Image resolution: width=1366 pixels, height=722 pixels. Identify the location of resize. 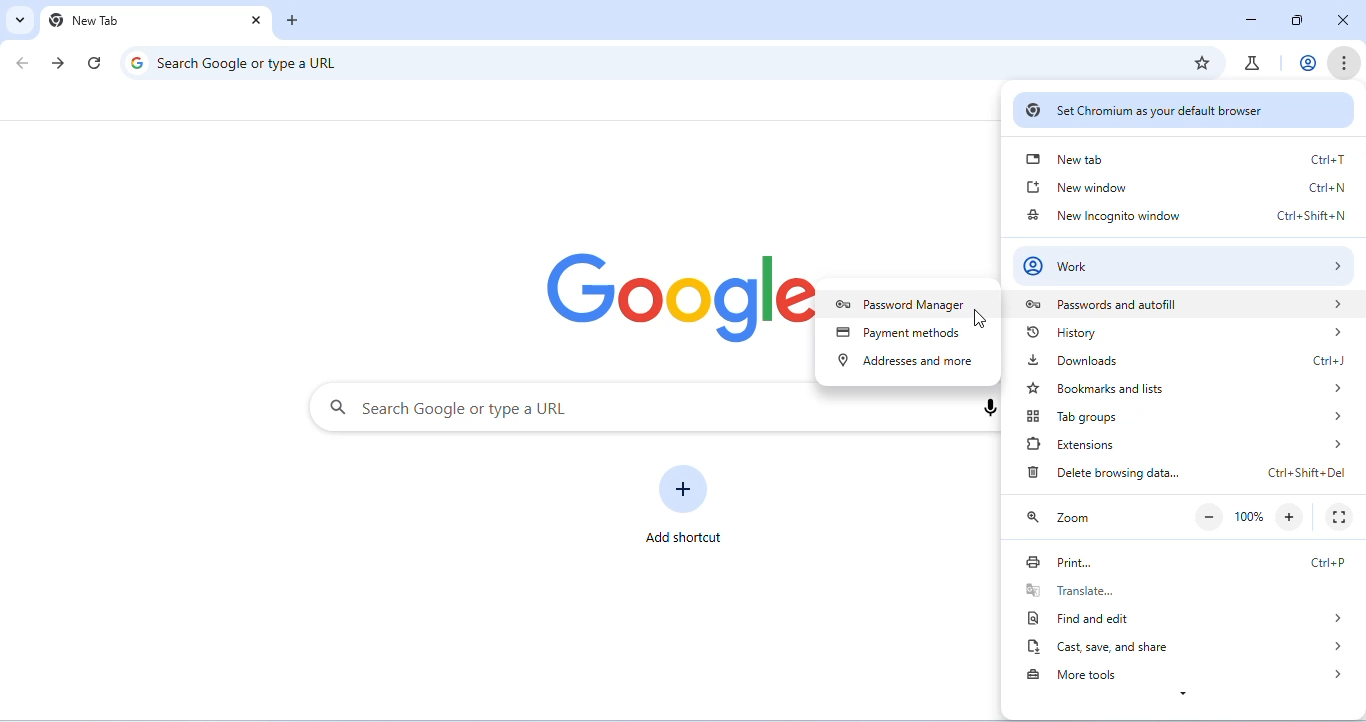
(1295, 20).